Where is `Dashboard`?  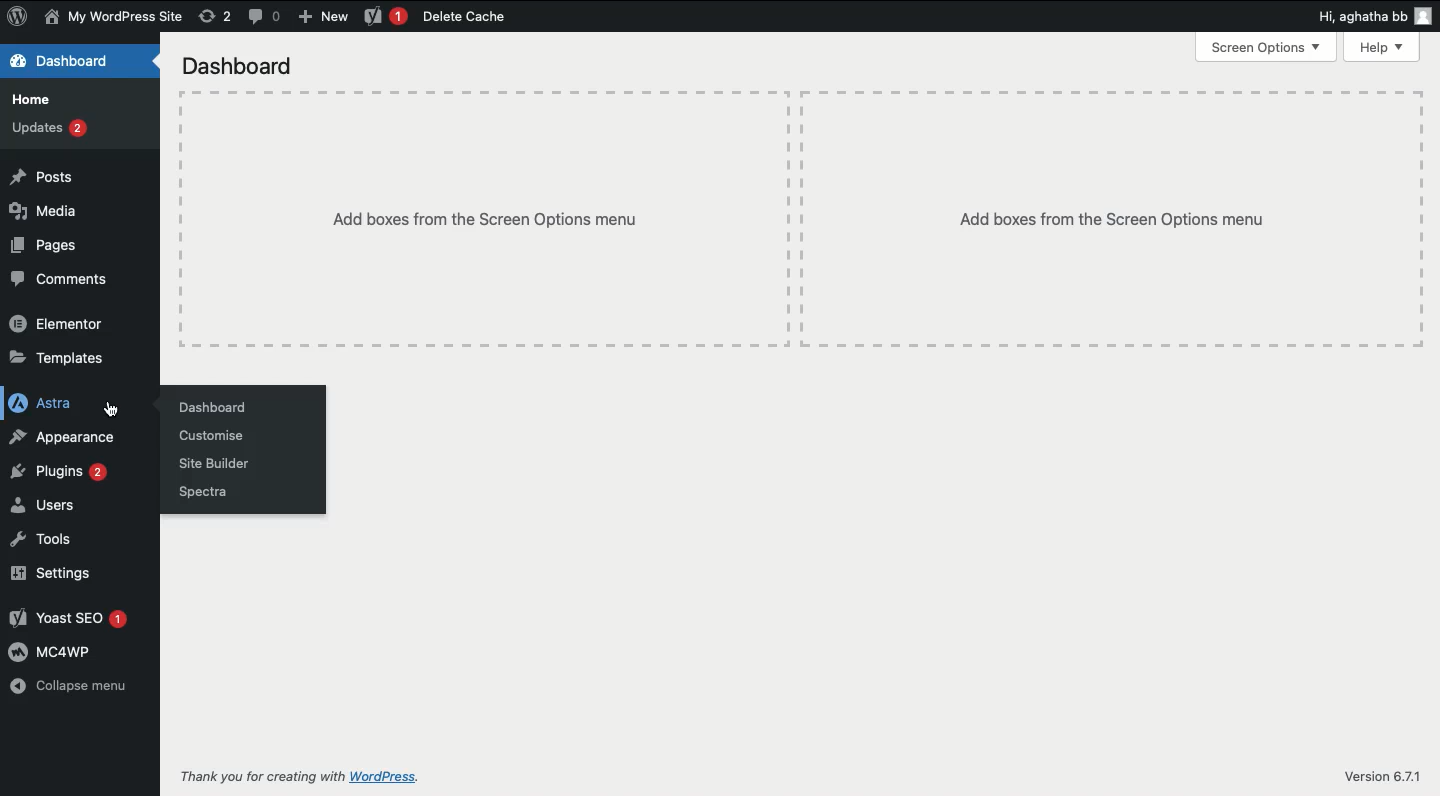 Dashboard is located at coordinates (211, 406).